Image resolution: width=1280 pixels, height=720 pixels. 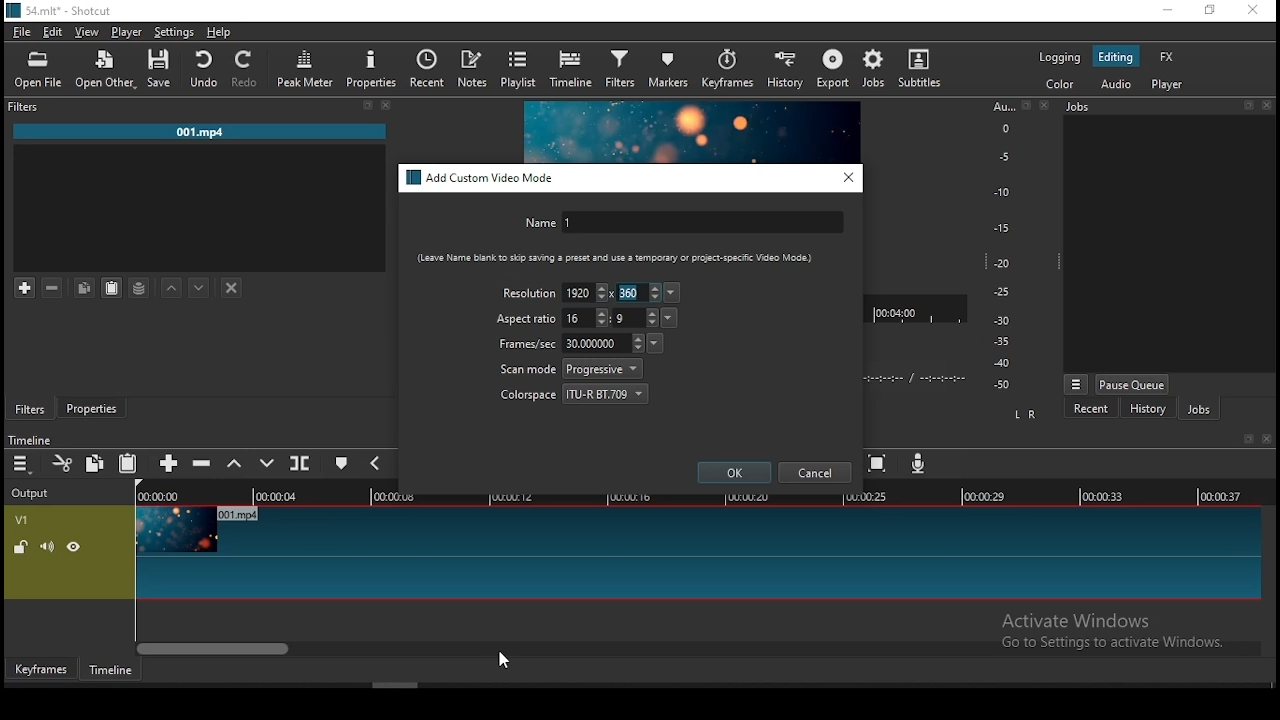 What do you see at coordinates (631, 496) in the screenshot?
I see `00:00:16` at bounding box center [631, 496].